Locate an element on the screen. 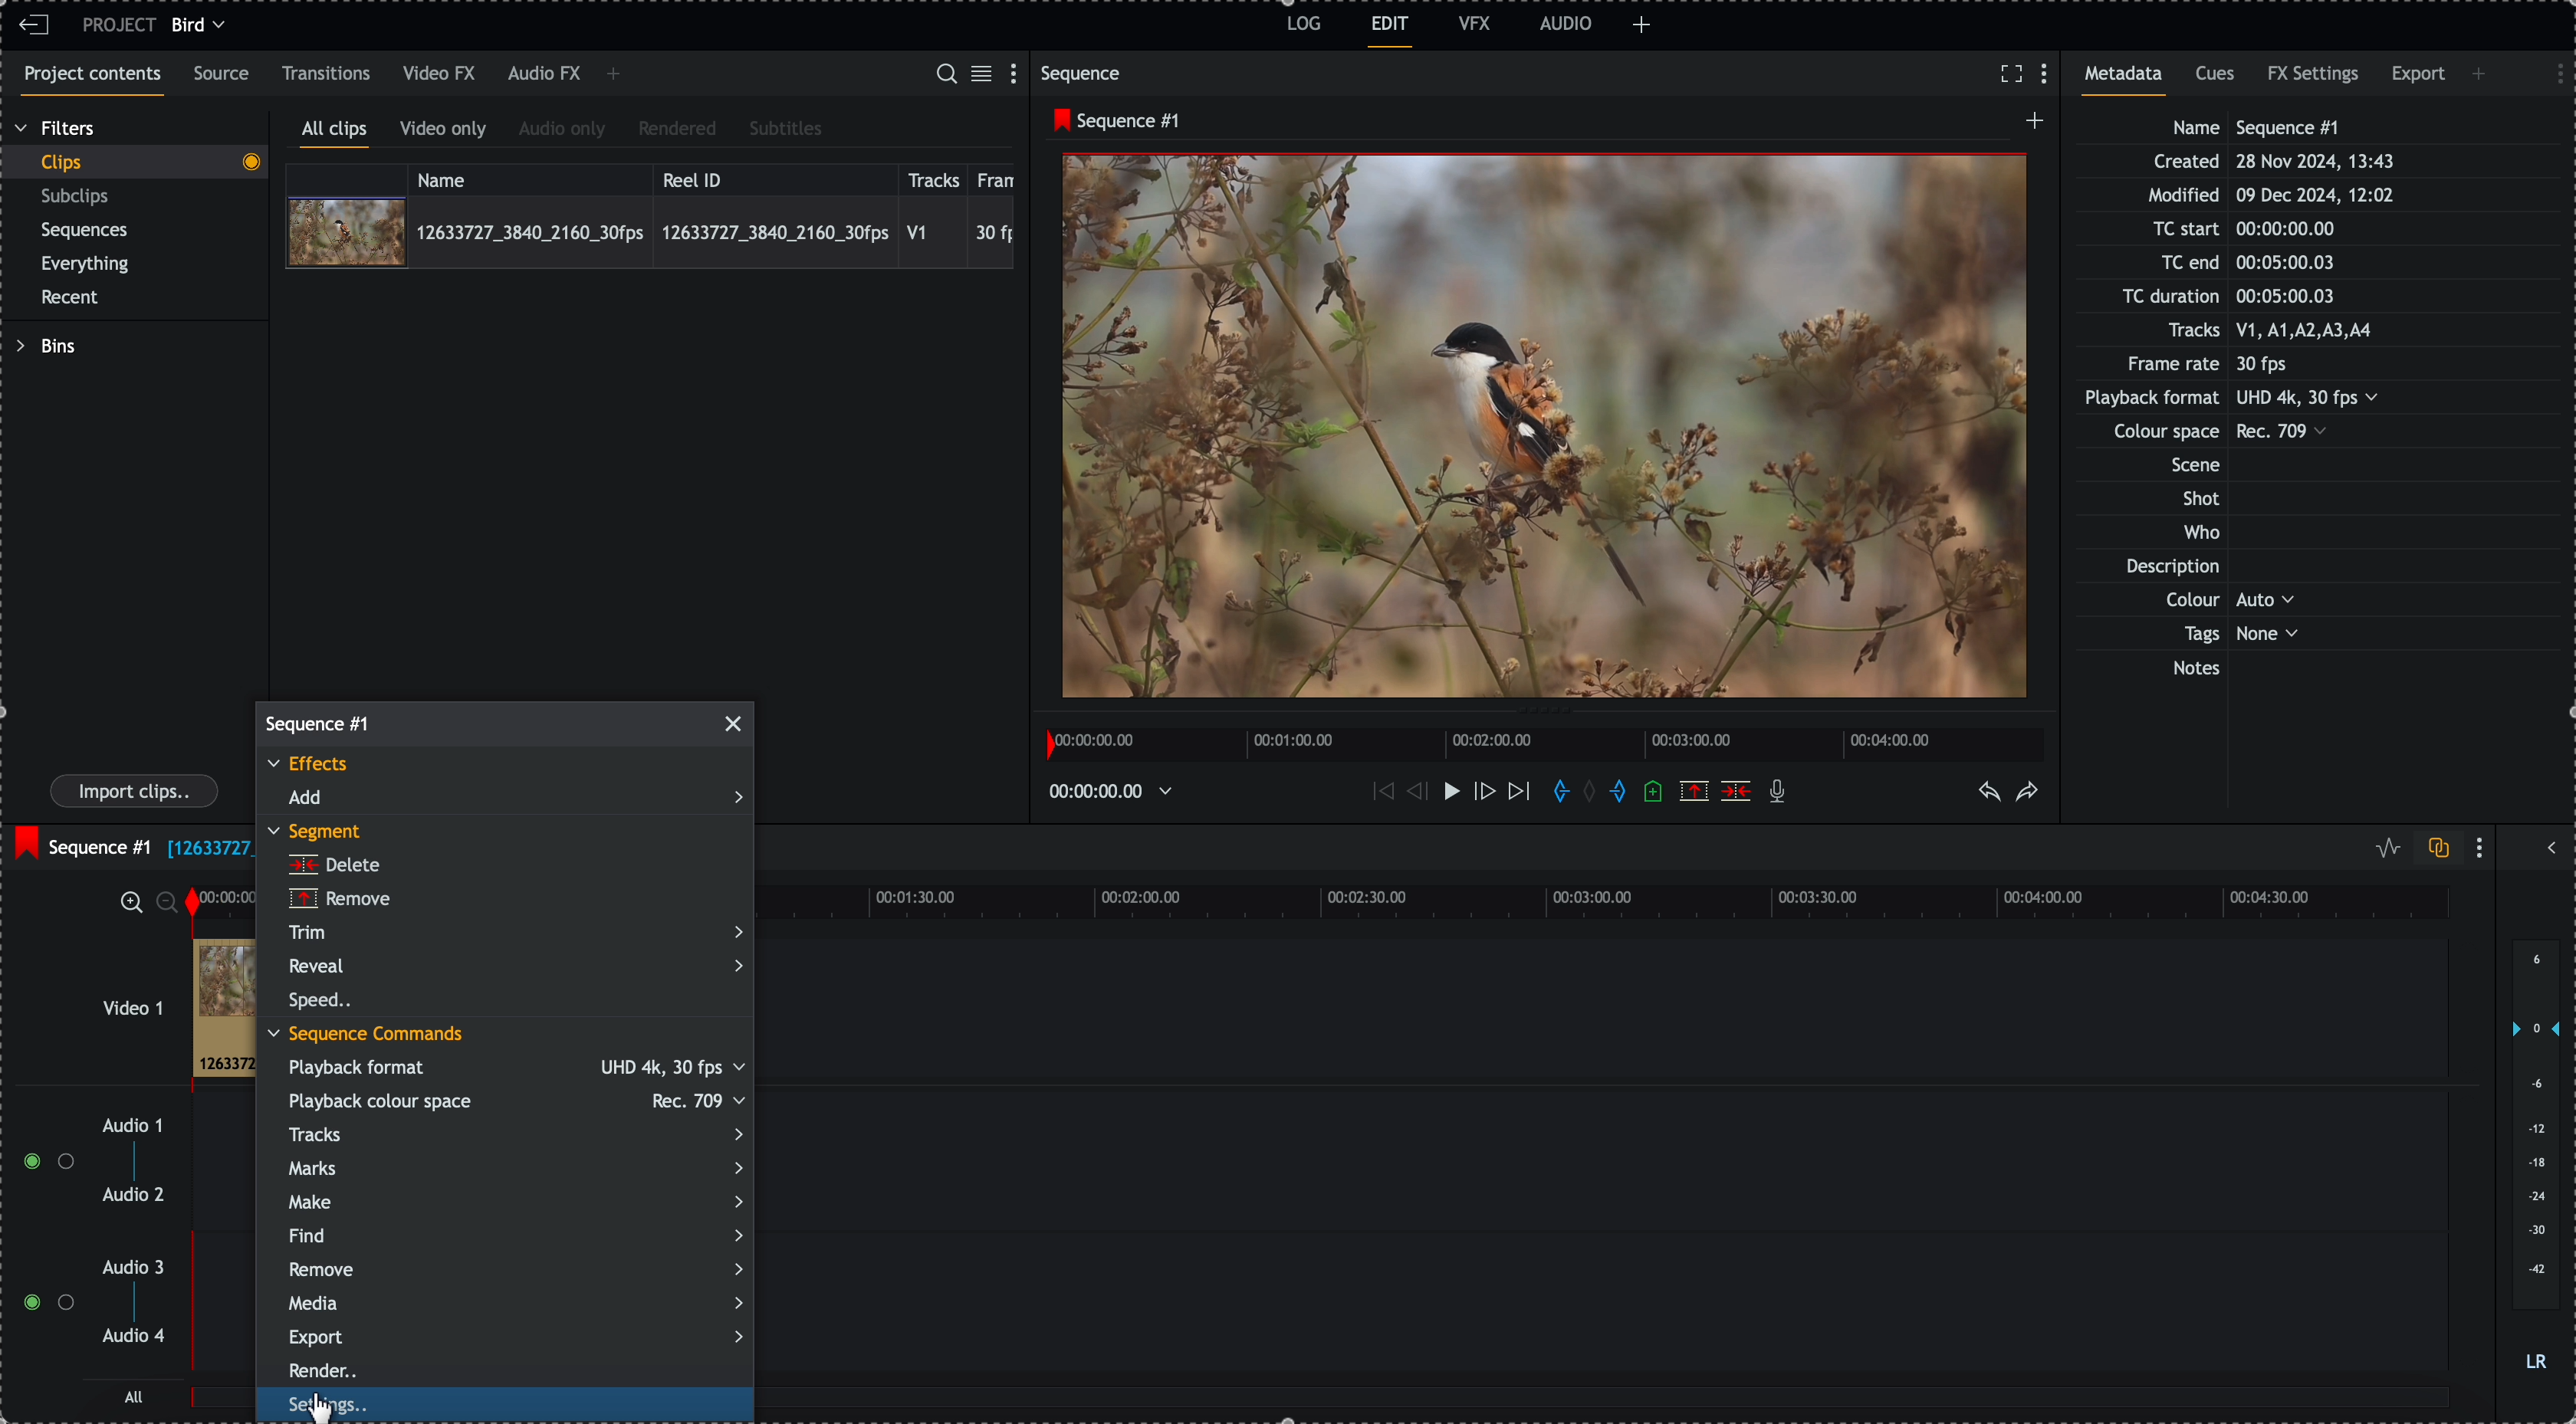 This screenshot has width=2576, height=1424. leave is located at coordinates (34, 26).